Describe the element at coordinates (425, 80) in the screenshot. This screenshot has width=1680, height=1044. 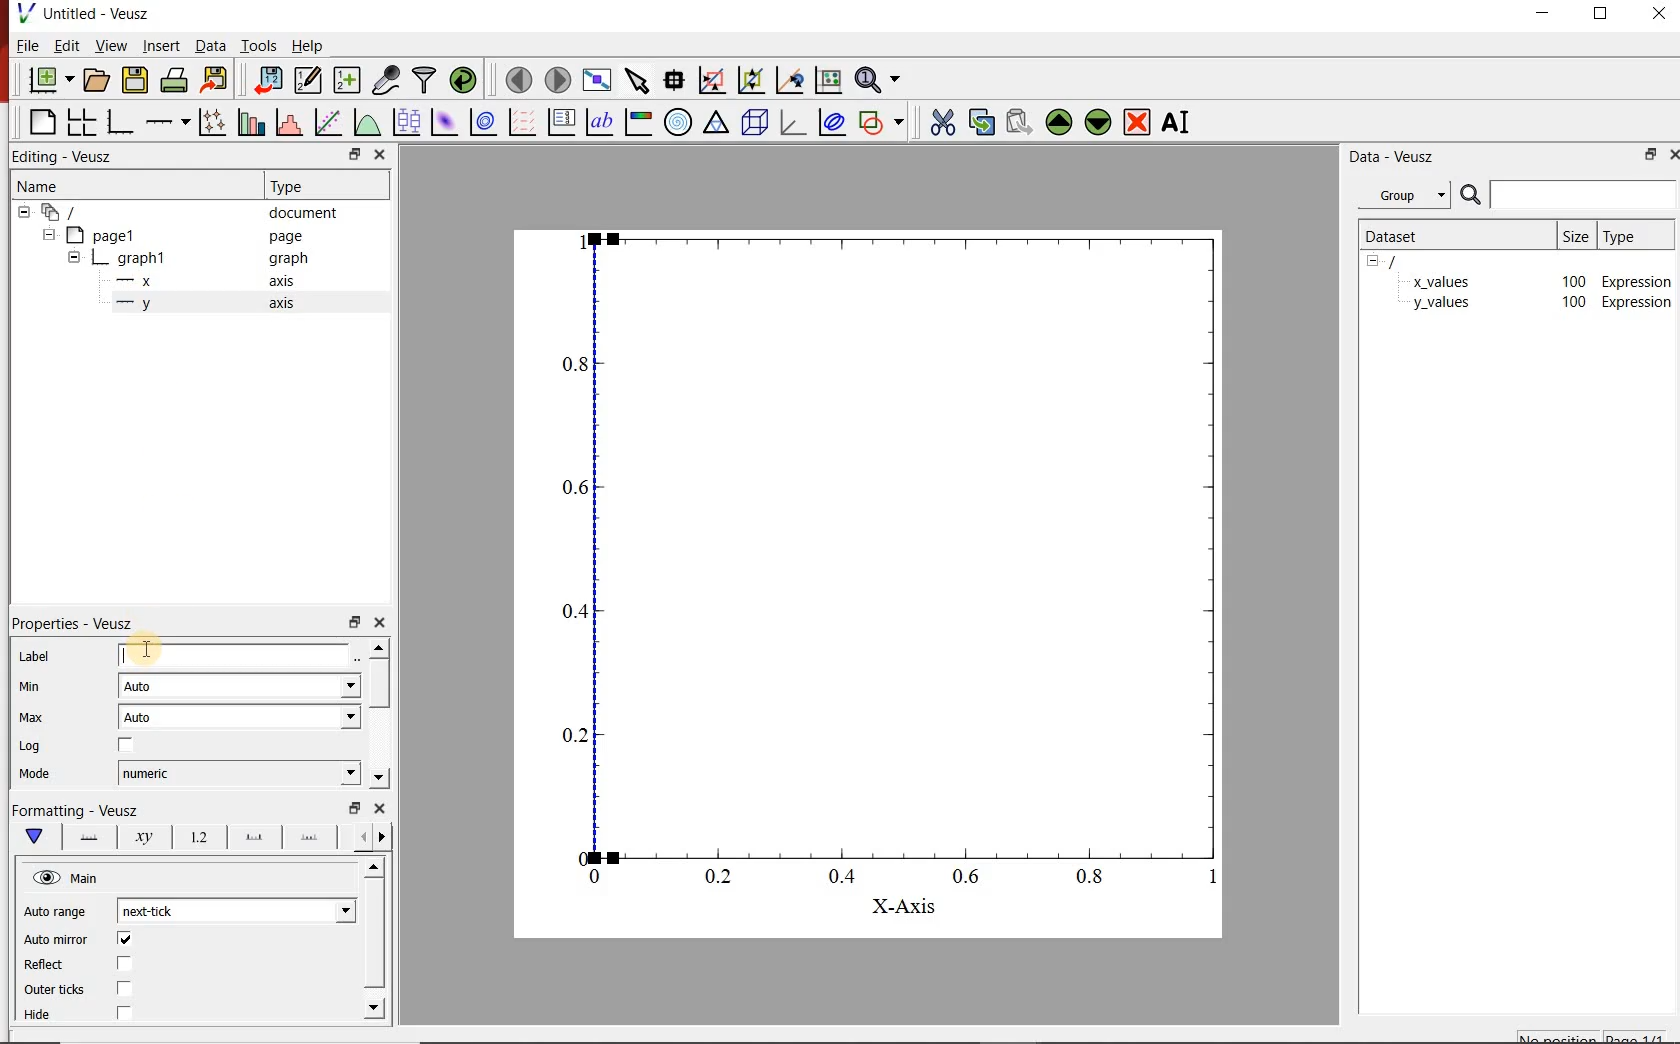
I see `filter data` at that location.